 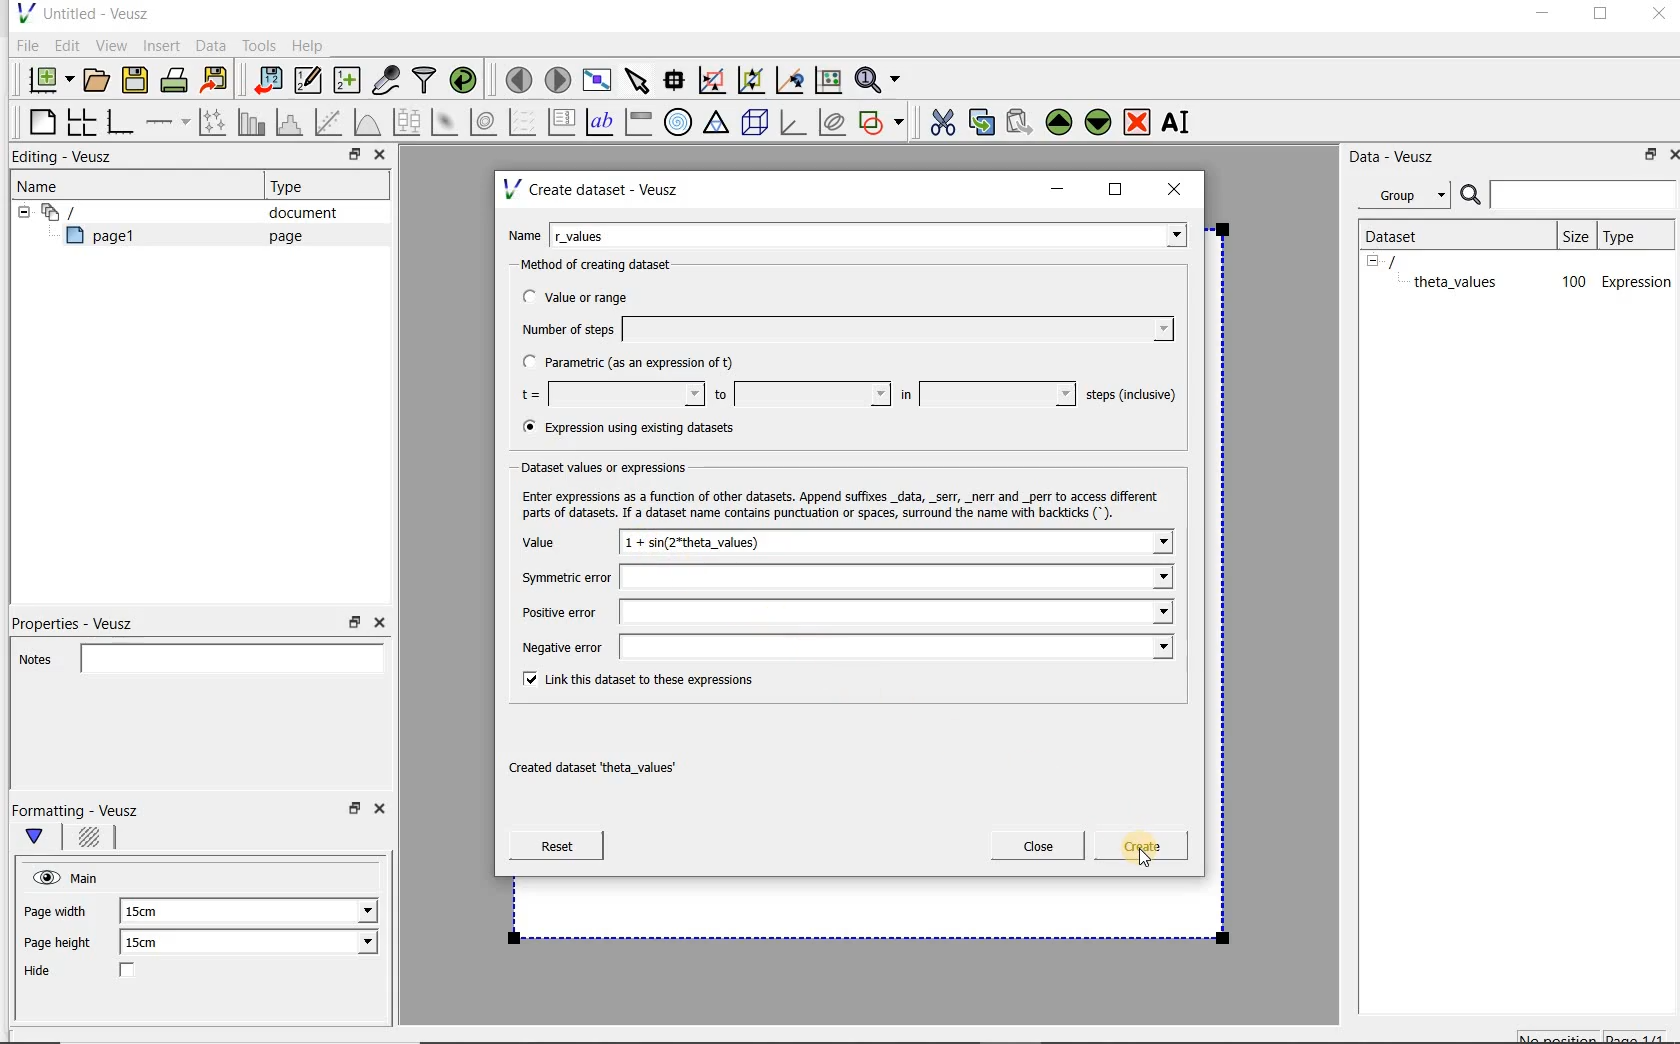 I want to click on Notes, so click(x=195, y=656).